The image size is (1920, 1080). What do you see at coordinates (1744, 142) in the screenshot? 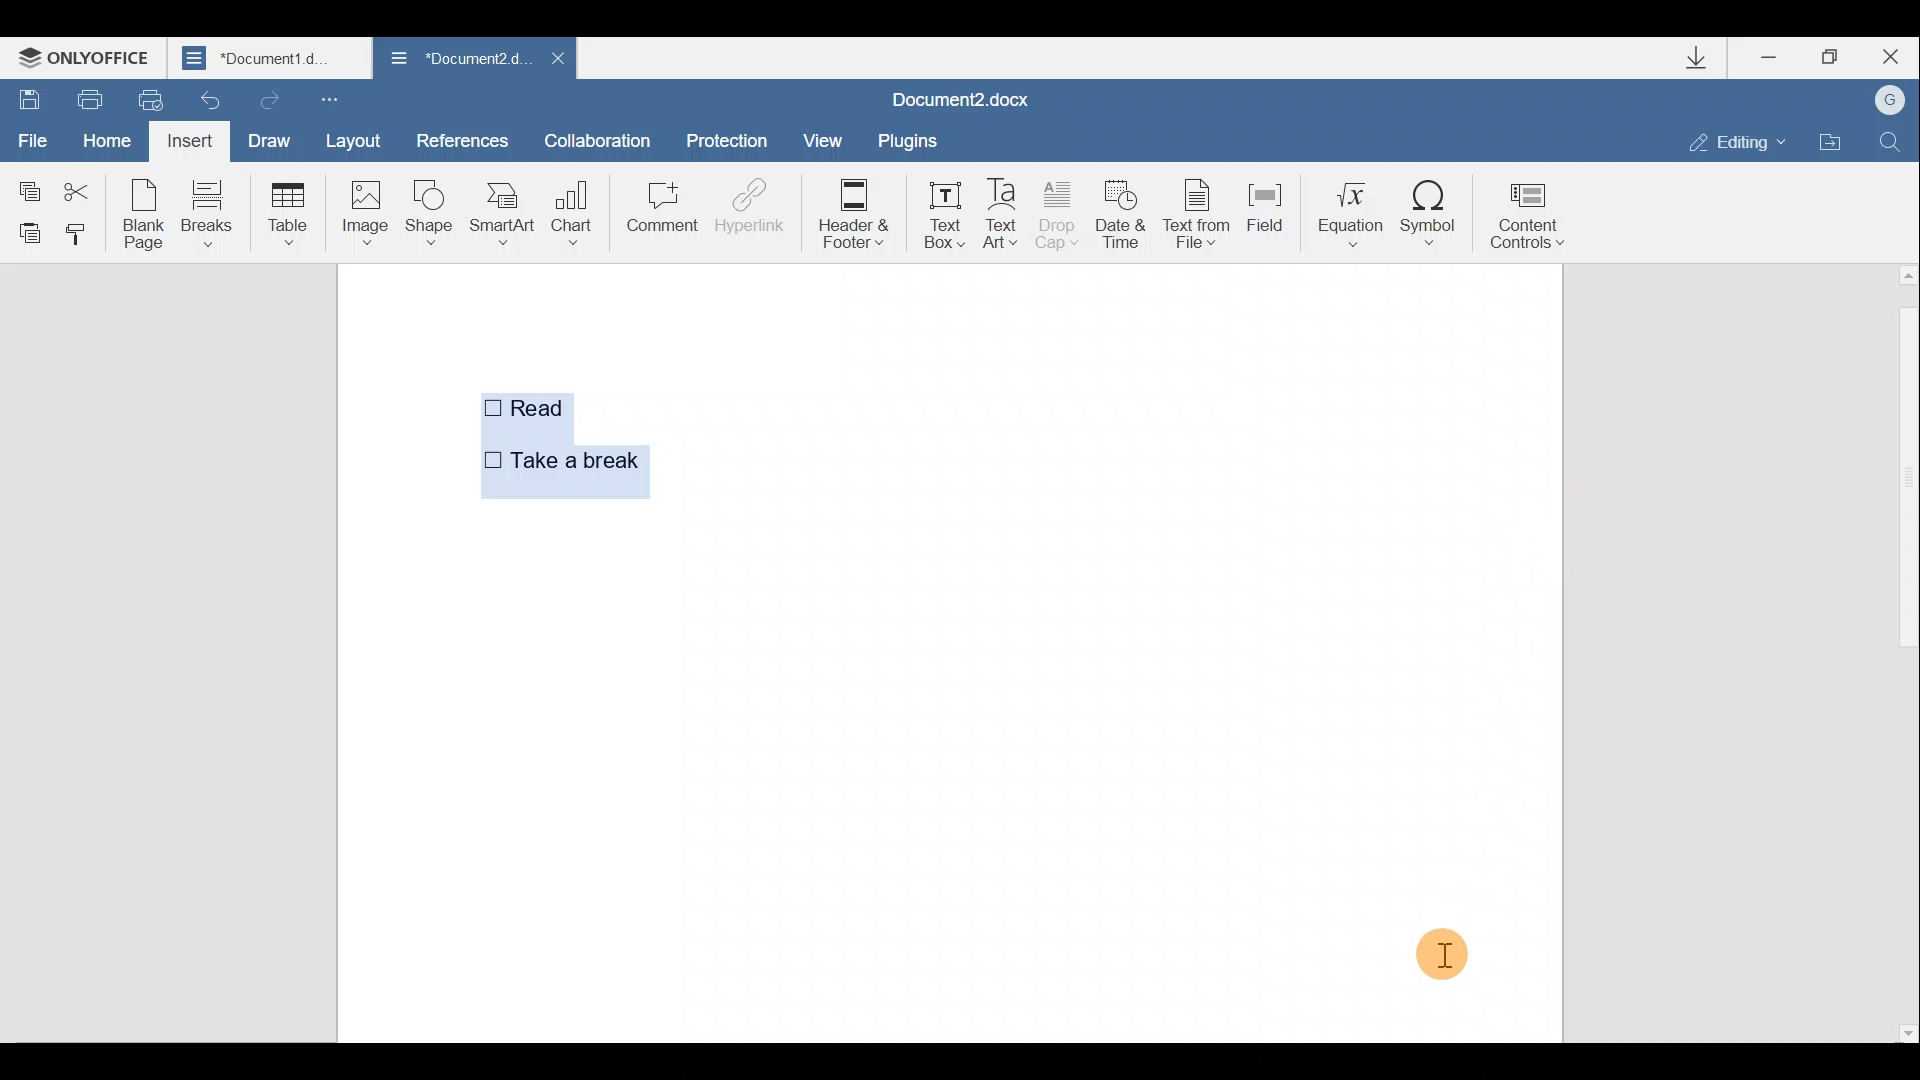
I see `Editing` at bounding box center [1744, 142].